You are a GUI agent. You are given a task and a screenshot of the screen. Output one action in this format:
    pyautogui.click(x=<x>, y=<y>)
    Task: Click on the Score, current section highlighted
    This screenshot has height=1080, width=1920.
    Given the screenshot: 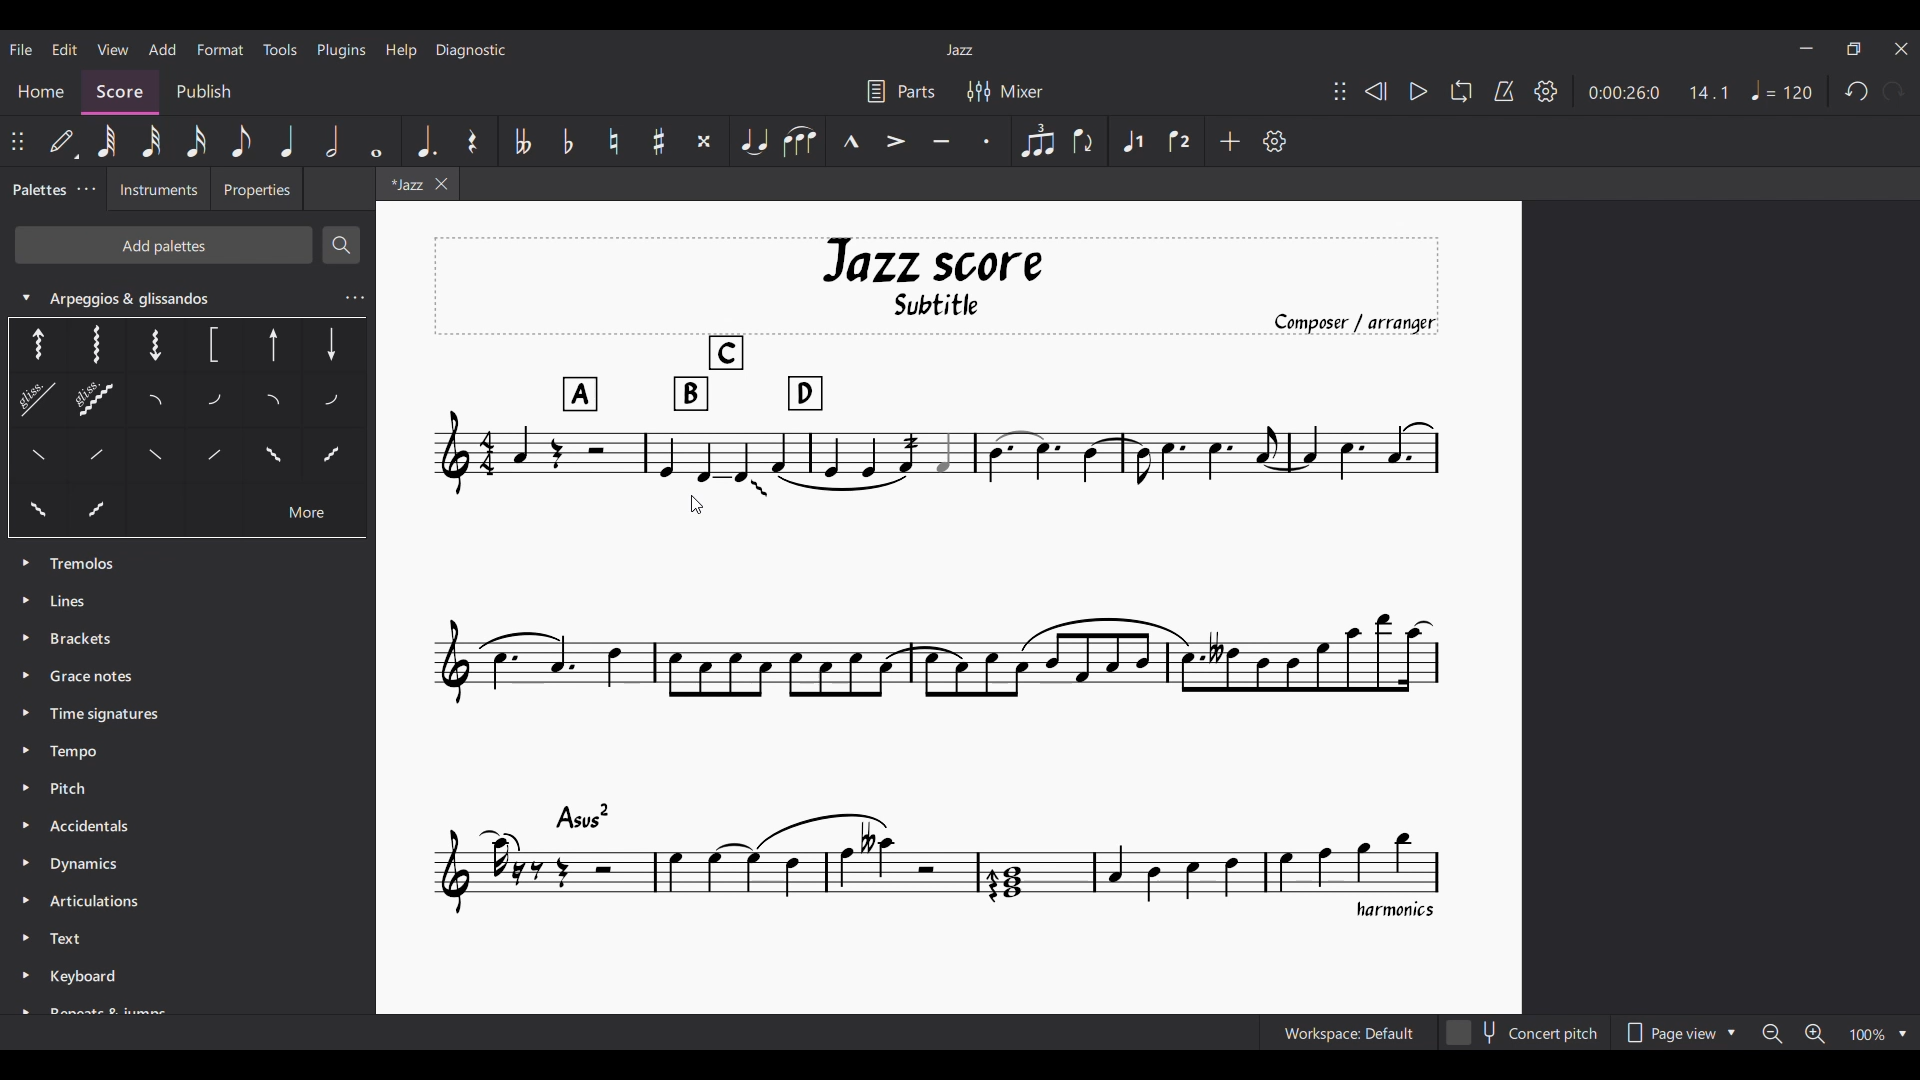 What is the action you would take?
    pyautogui.click(x=125, y=92)
    